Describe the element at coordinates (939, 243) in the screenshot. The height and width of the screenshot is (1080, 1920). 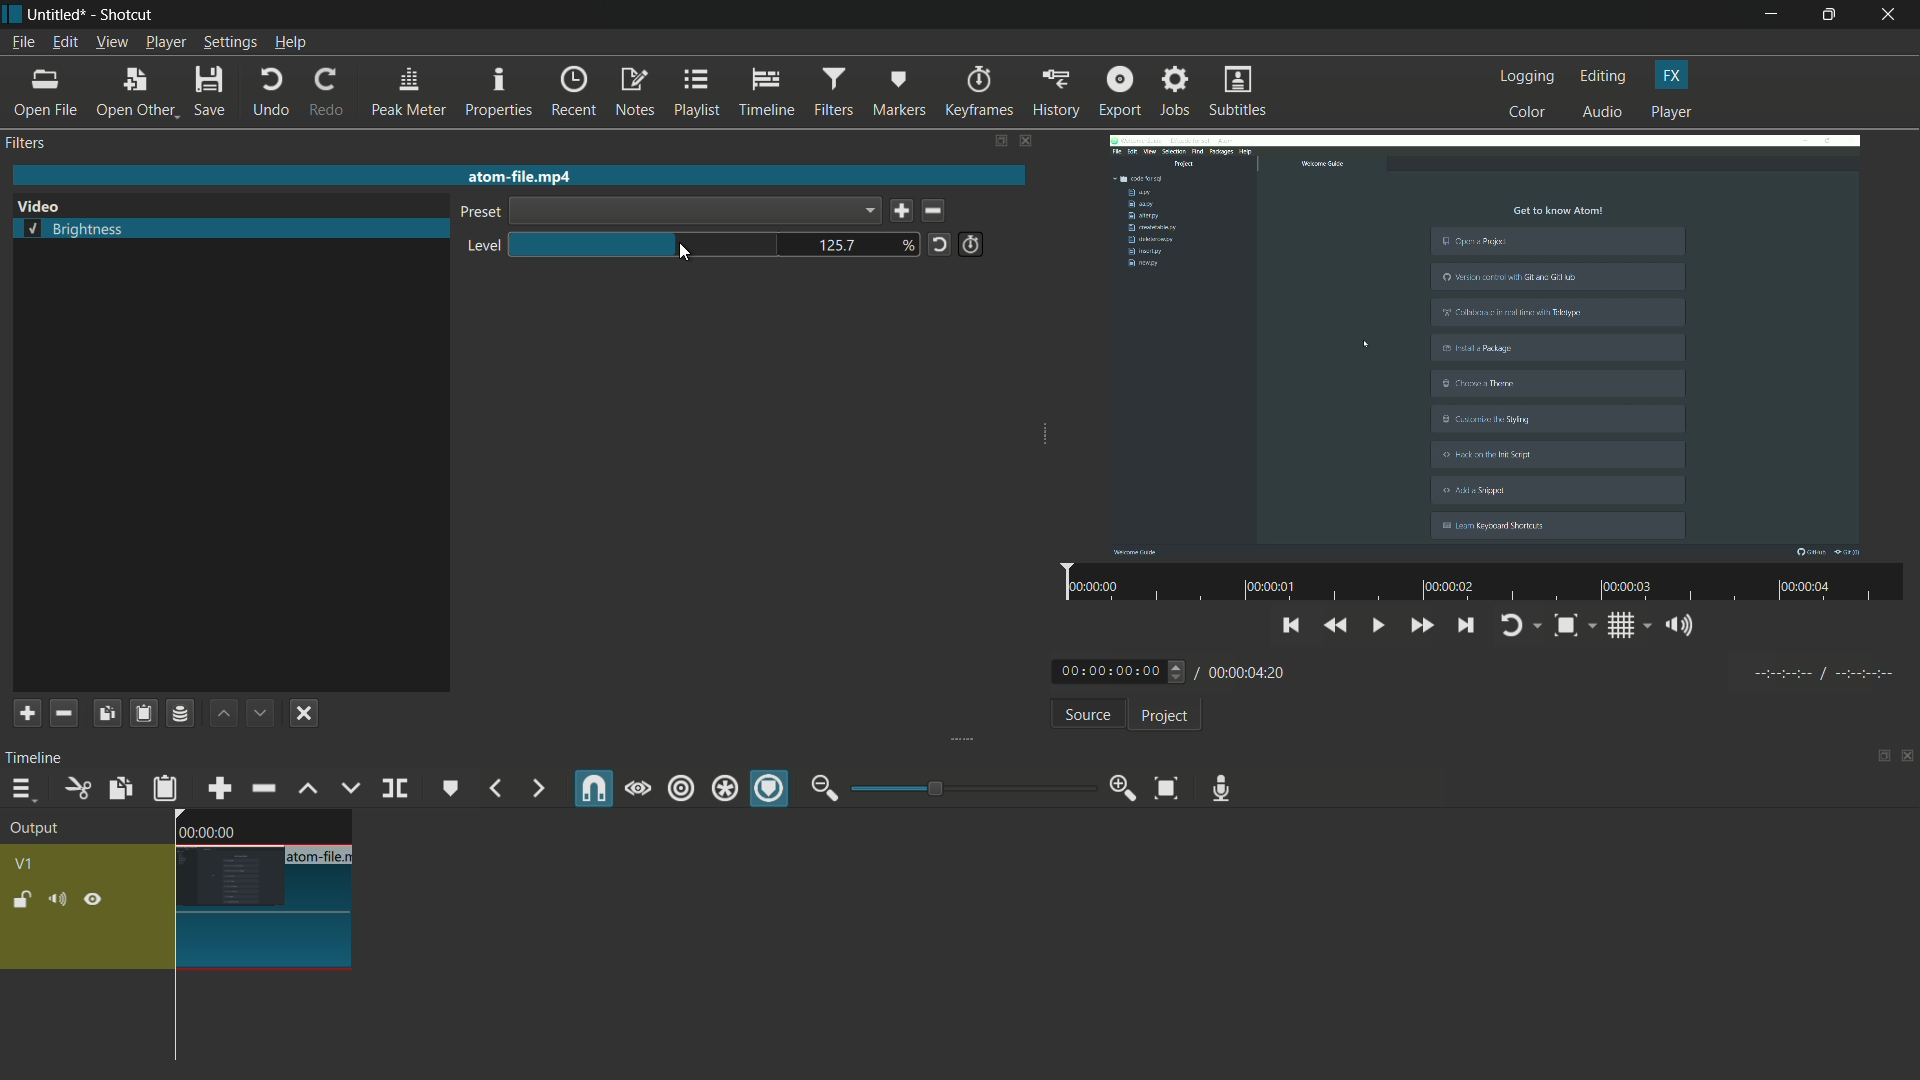
I see `reset to default` at that location.